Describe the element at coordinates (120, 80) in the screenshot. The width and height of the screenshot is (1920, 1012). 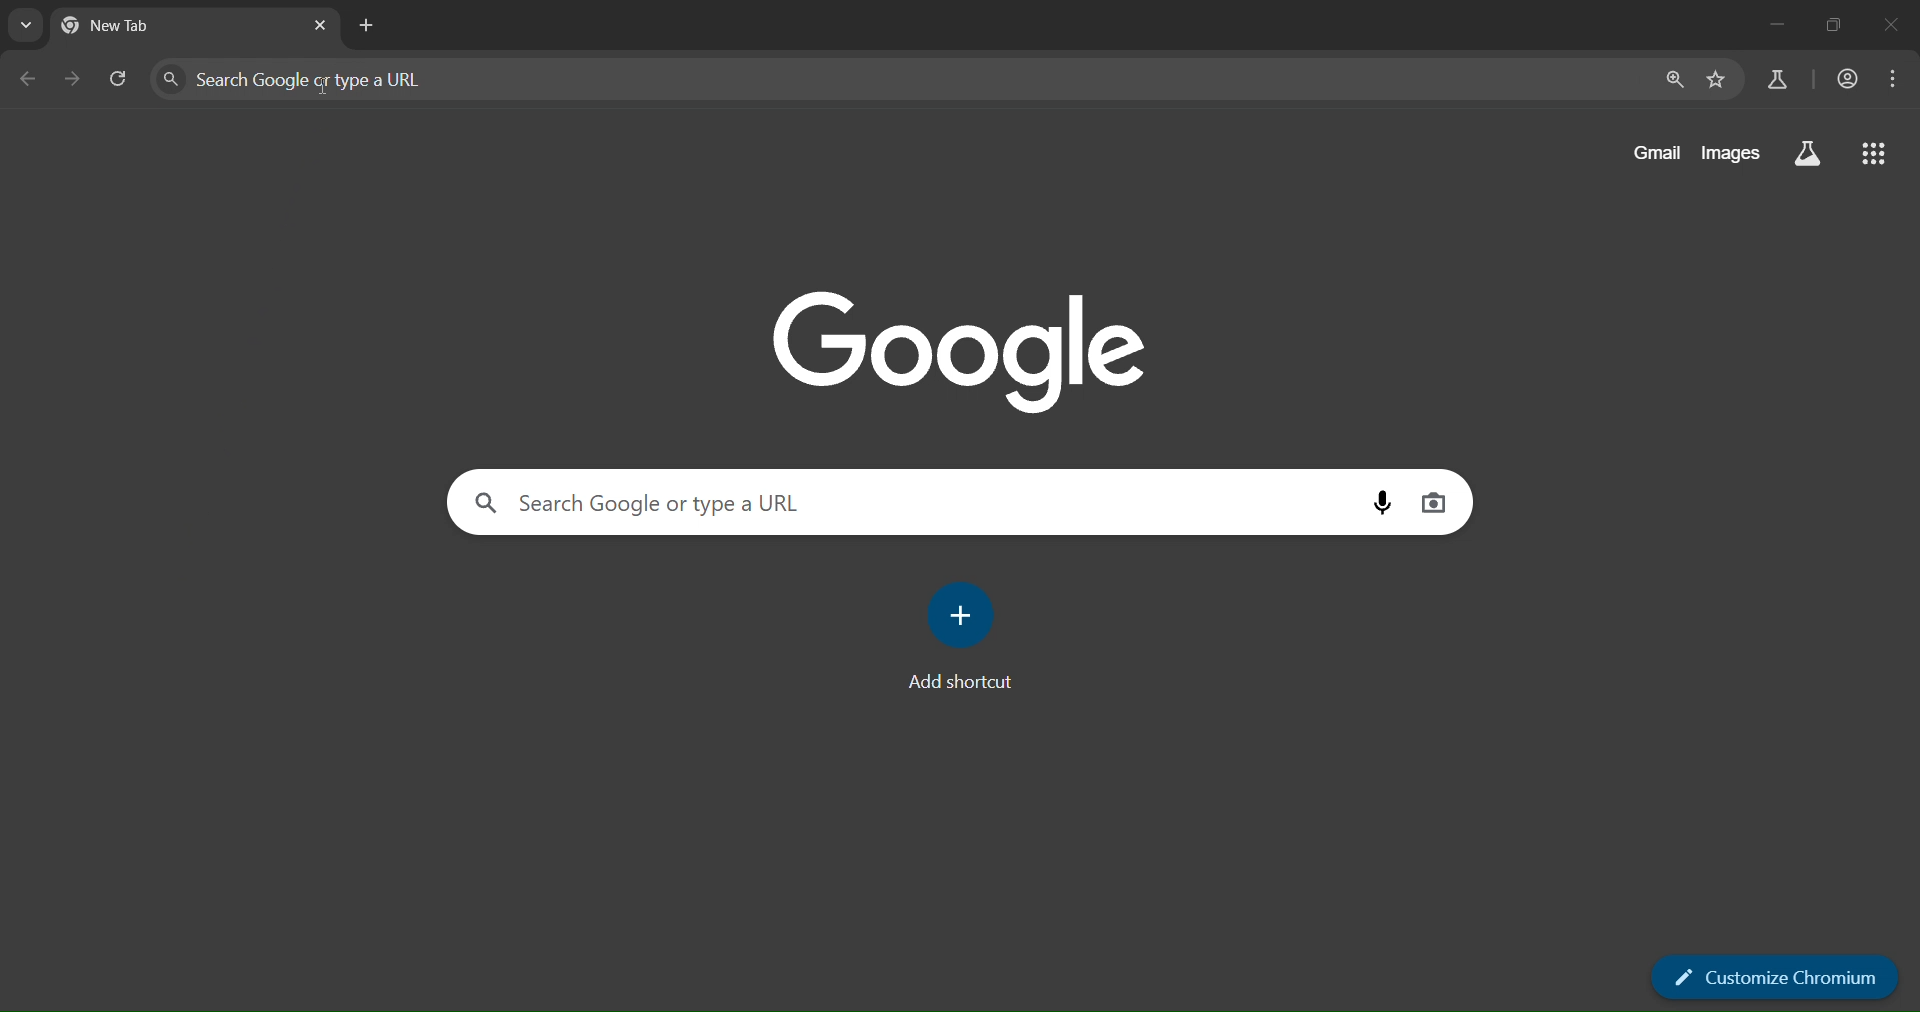
I see `reload page` at that location.